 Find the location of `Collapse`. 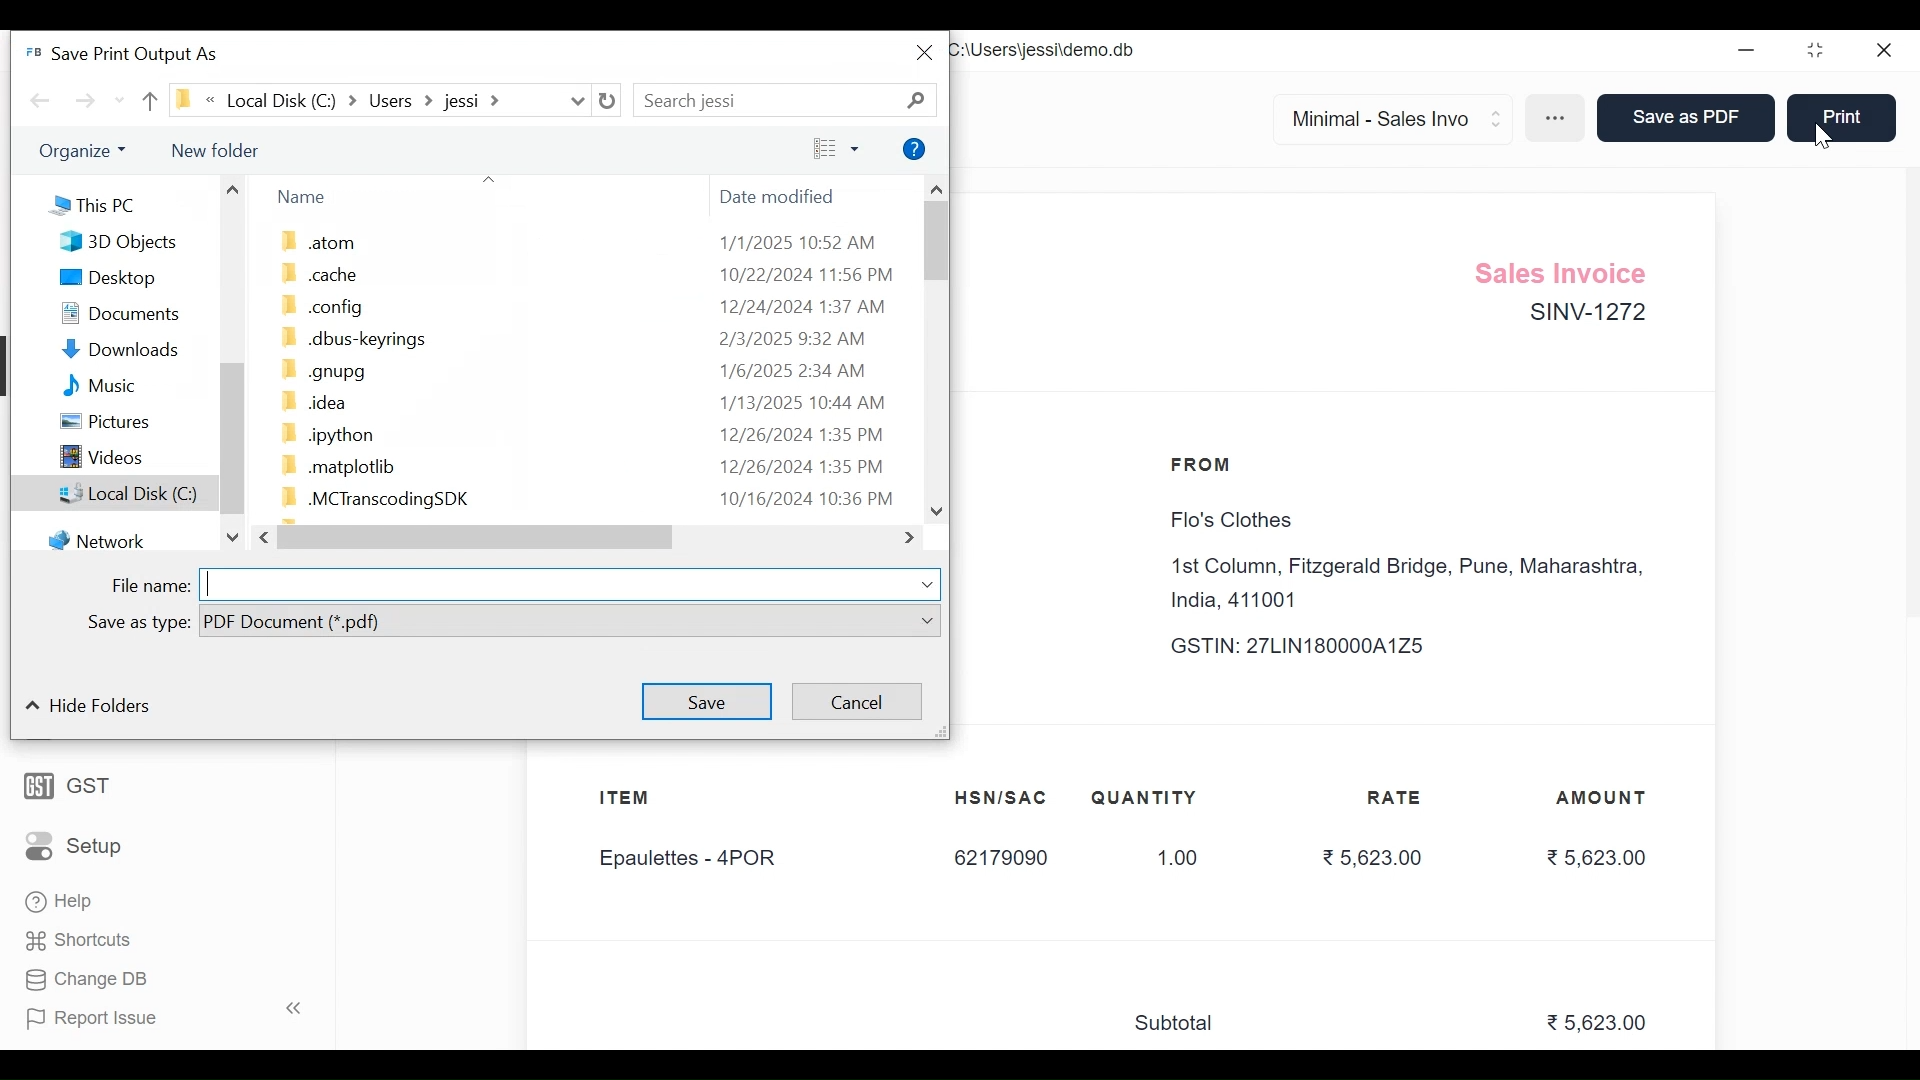

Collapse is located at coordinates (31, 707).